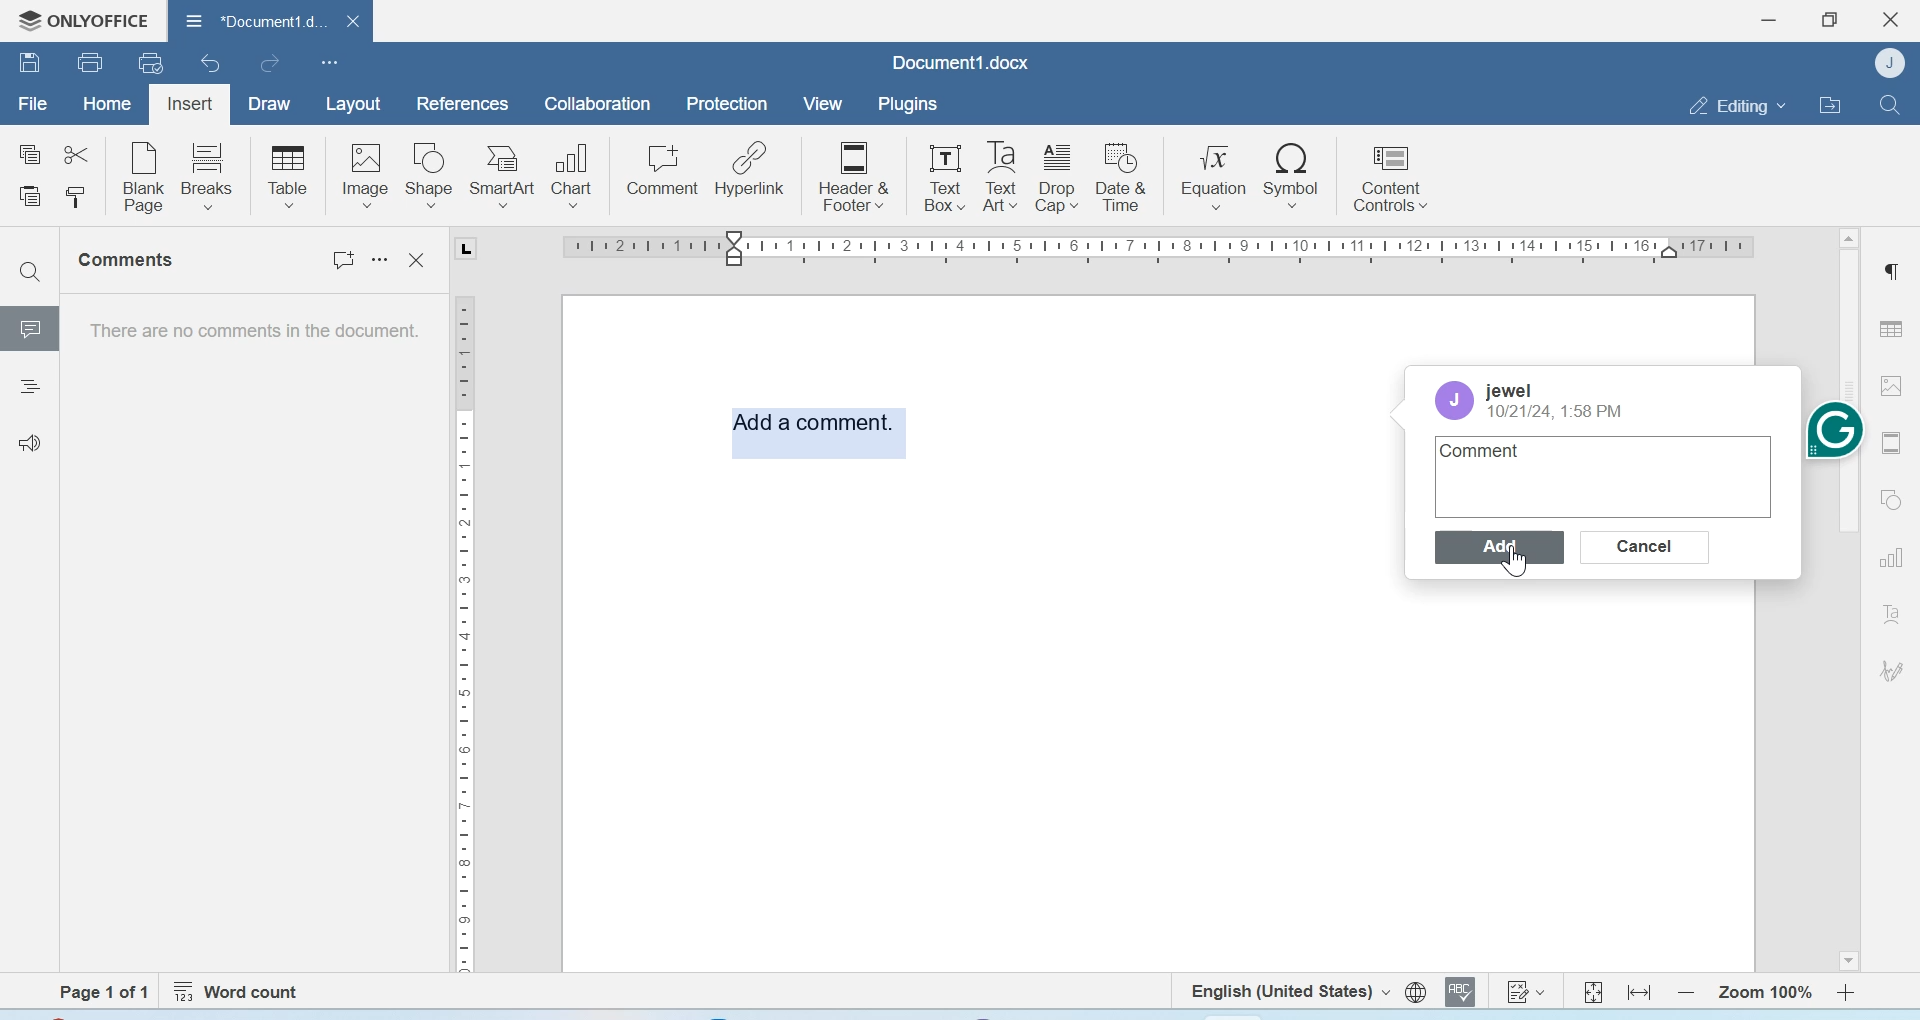 This screenshot has height=1020, width=1920. What do you see at coordinates (77, 21) in the screenshot?
I see `Onlyoffice` at bounding box center [77, 21].